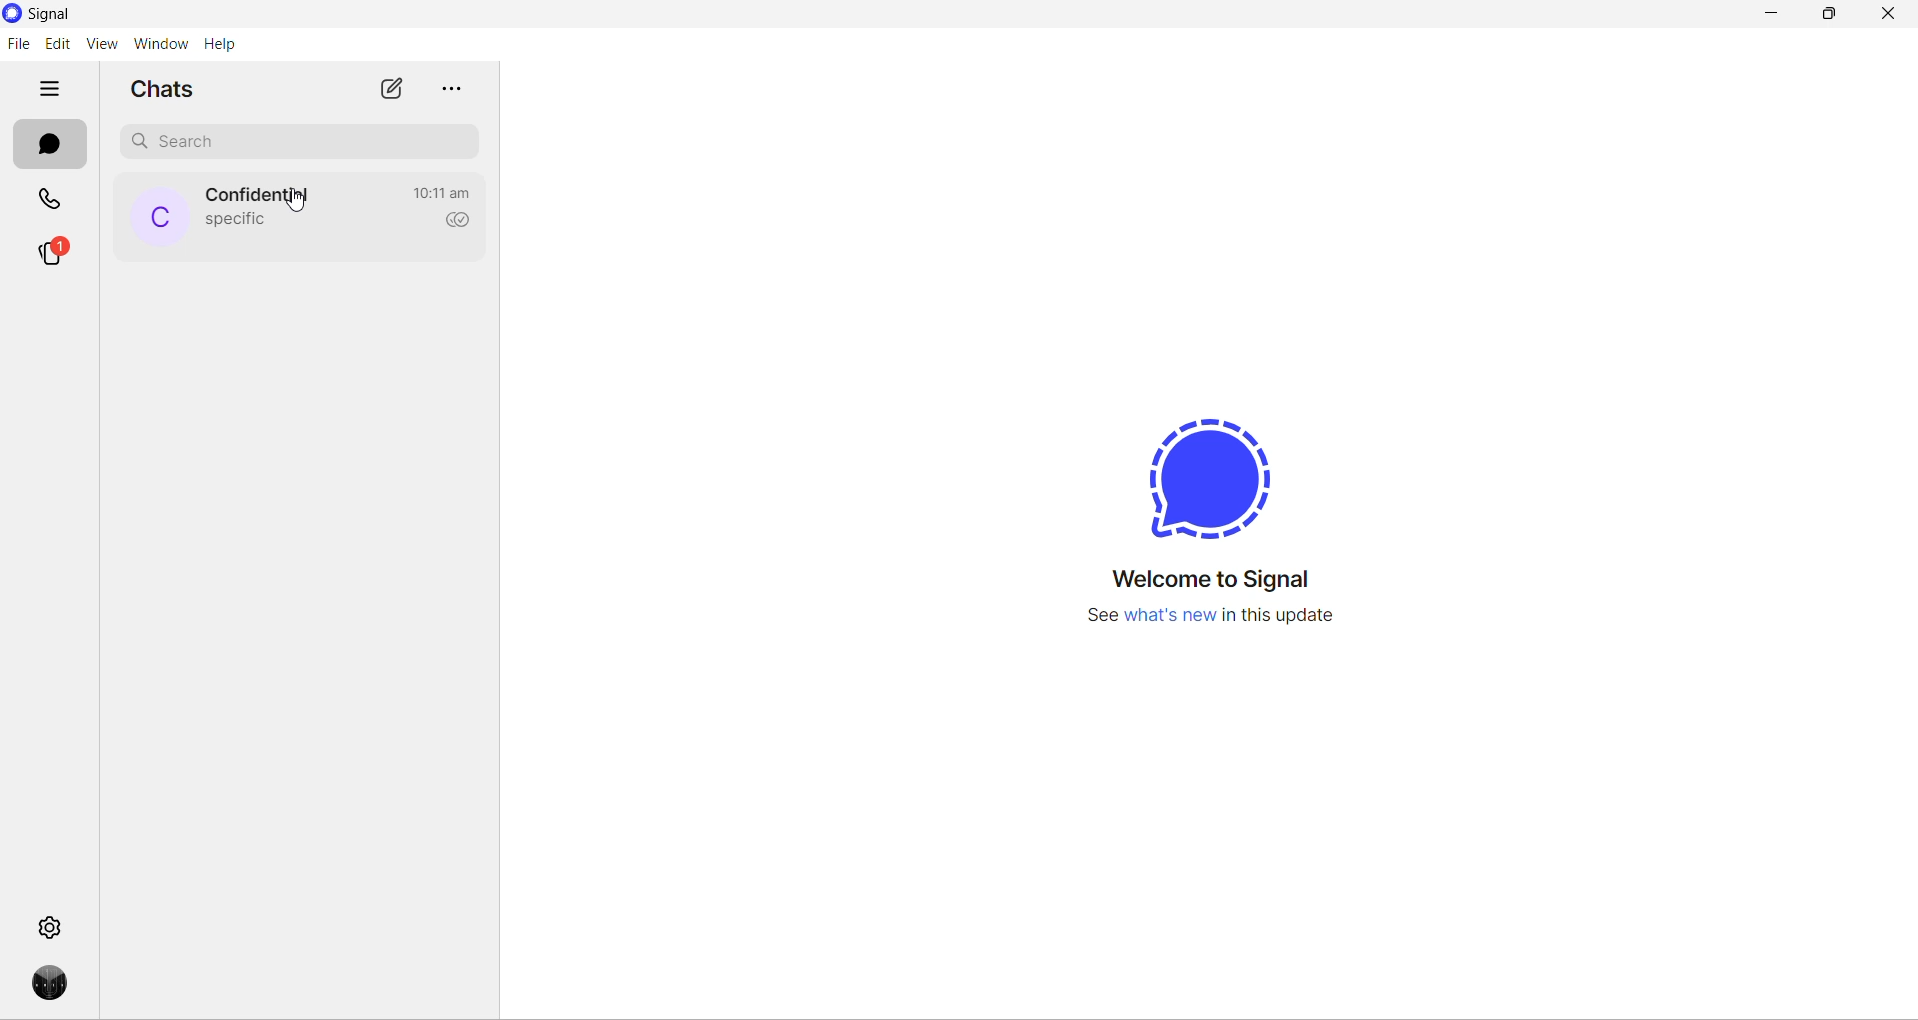 The image size is (1918, 1020). Describe the element at coordinates (266, 195) in the screenshot. I see `contact name` at that location.